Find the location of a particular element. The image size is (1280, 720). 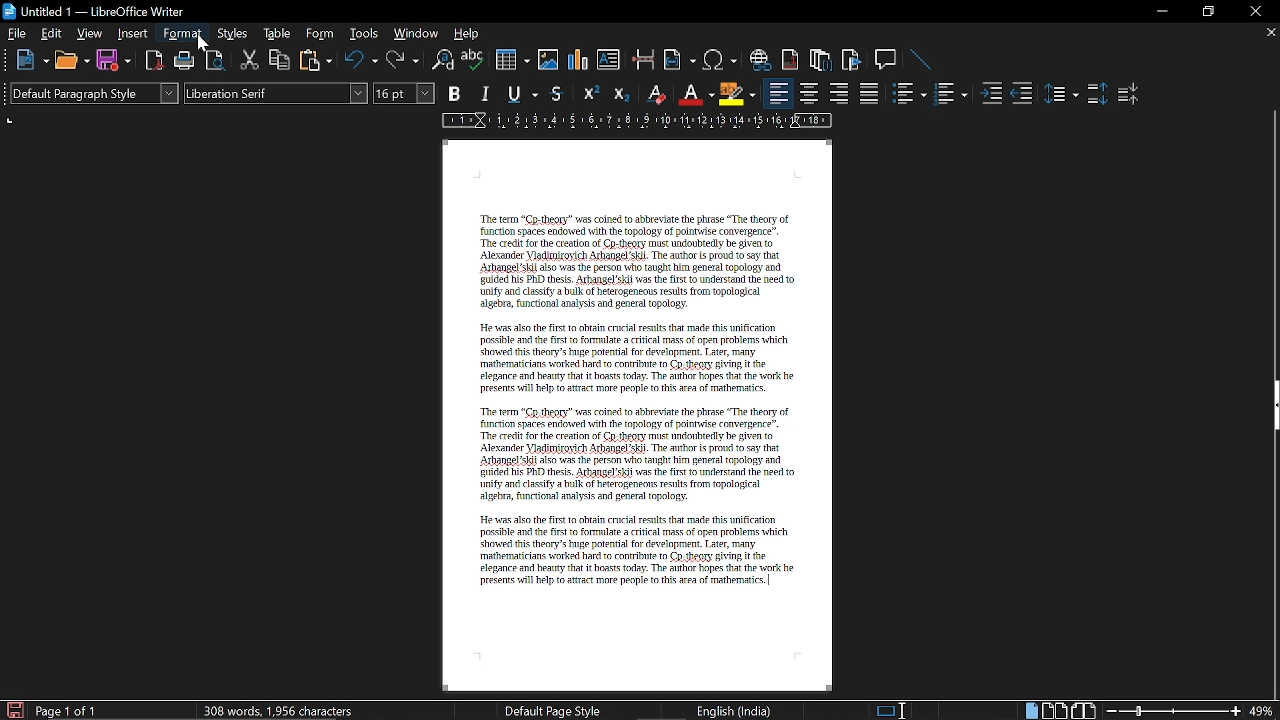

single page is located at coordinates (1032, 710).